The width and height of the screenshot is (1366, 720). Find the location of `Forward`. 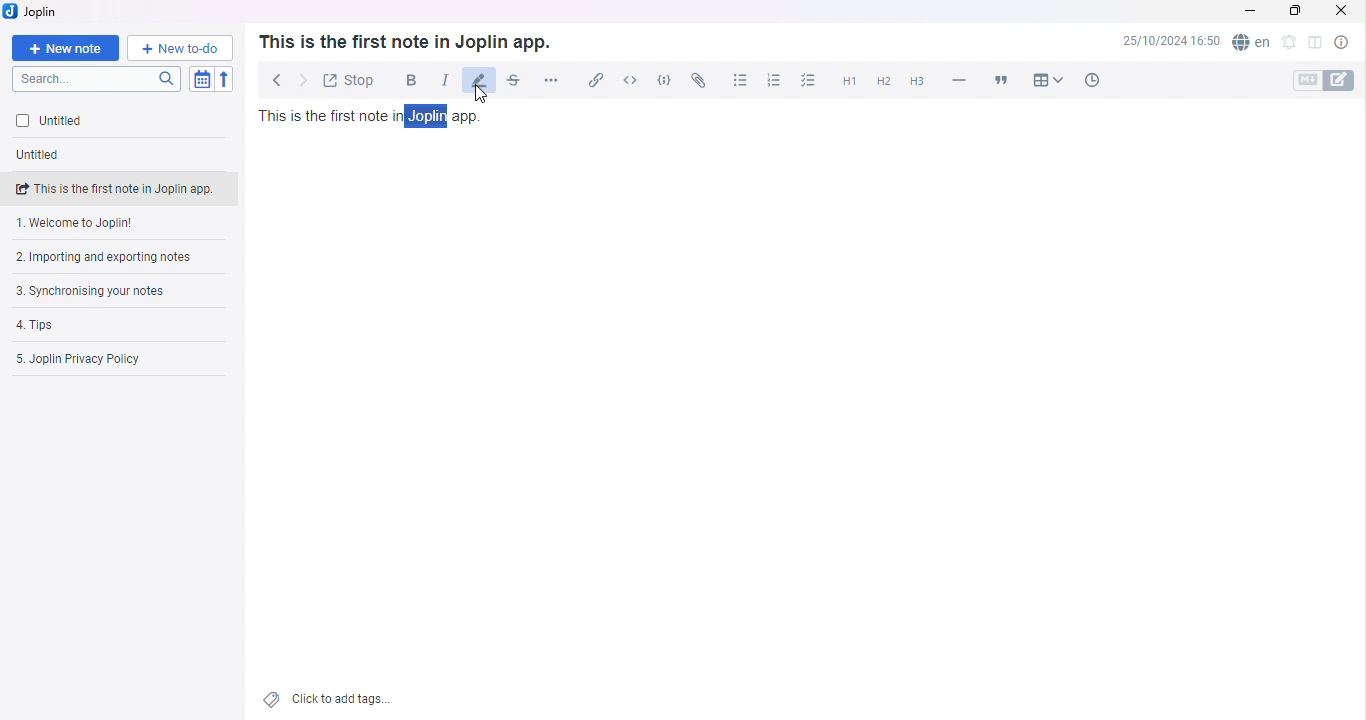

Forward is located at coordinates (301, 80).